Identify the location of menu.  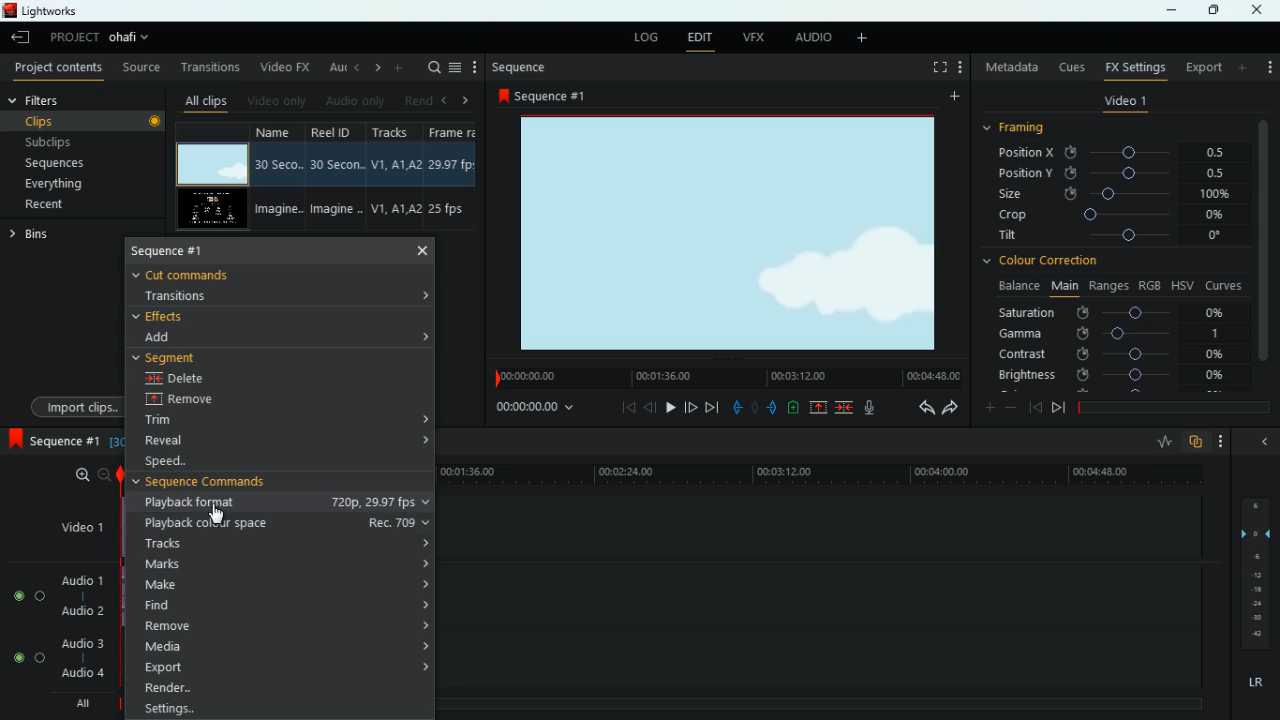
(455, 67).